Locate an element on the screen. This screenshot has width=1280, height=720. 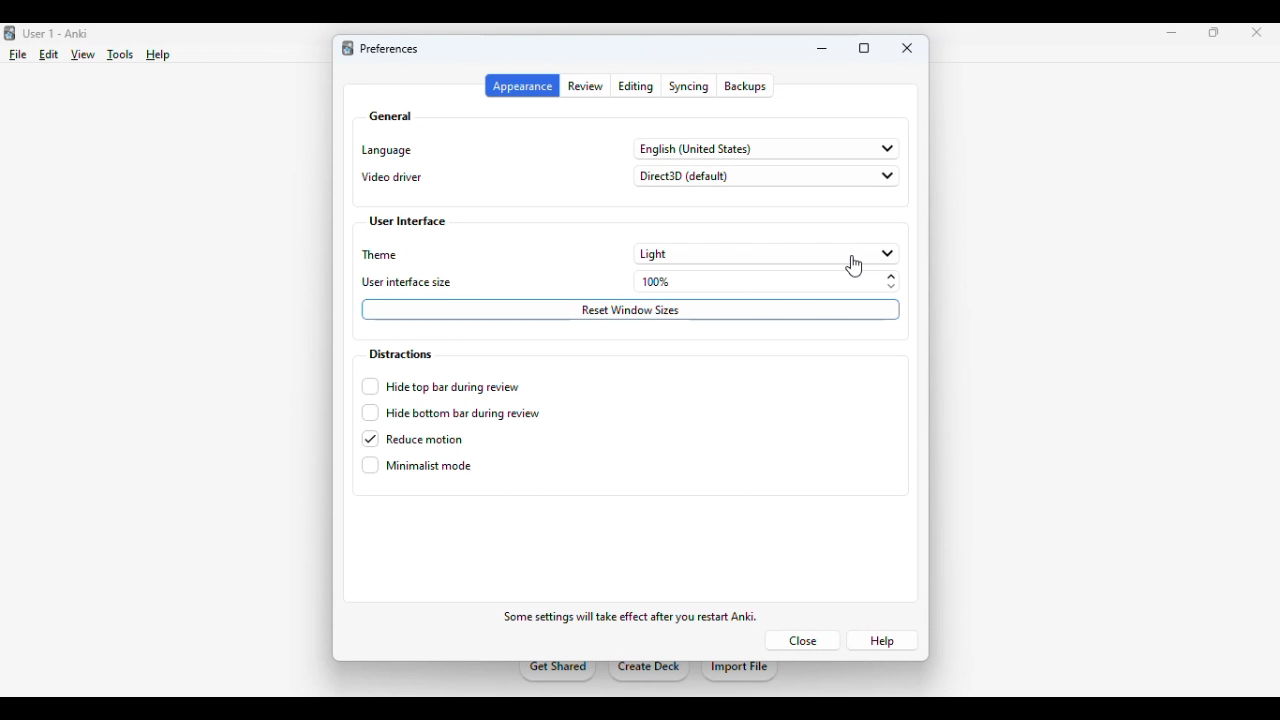
close is located at coordinates (1257, 32).